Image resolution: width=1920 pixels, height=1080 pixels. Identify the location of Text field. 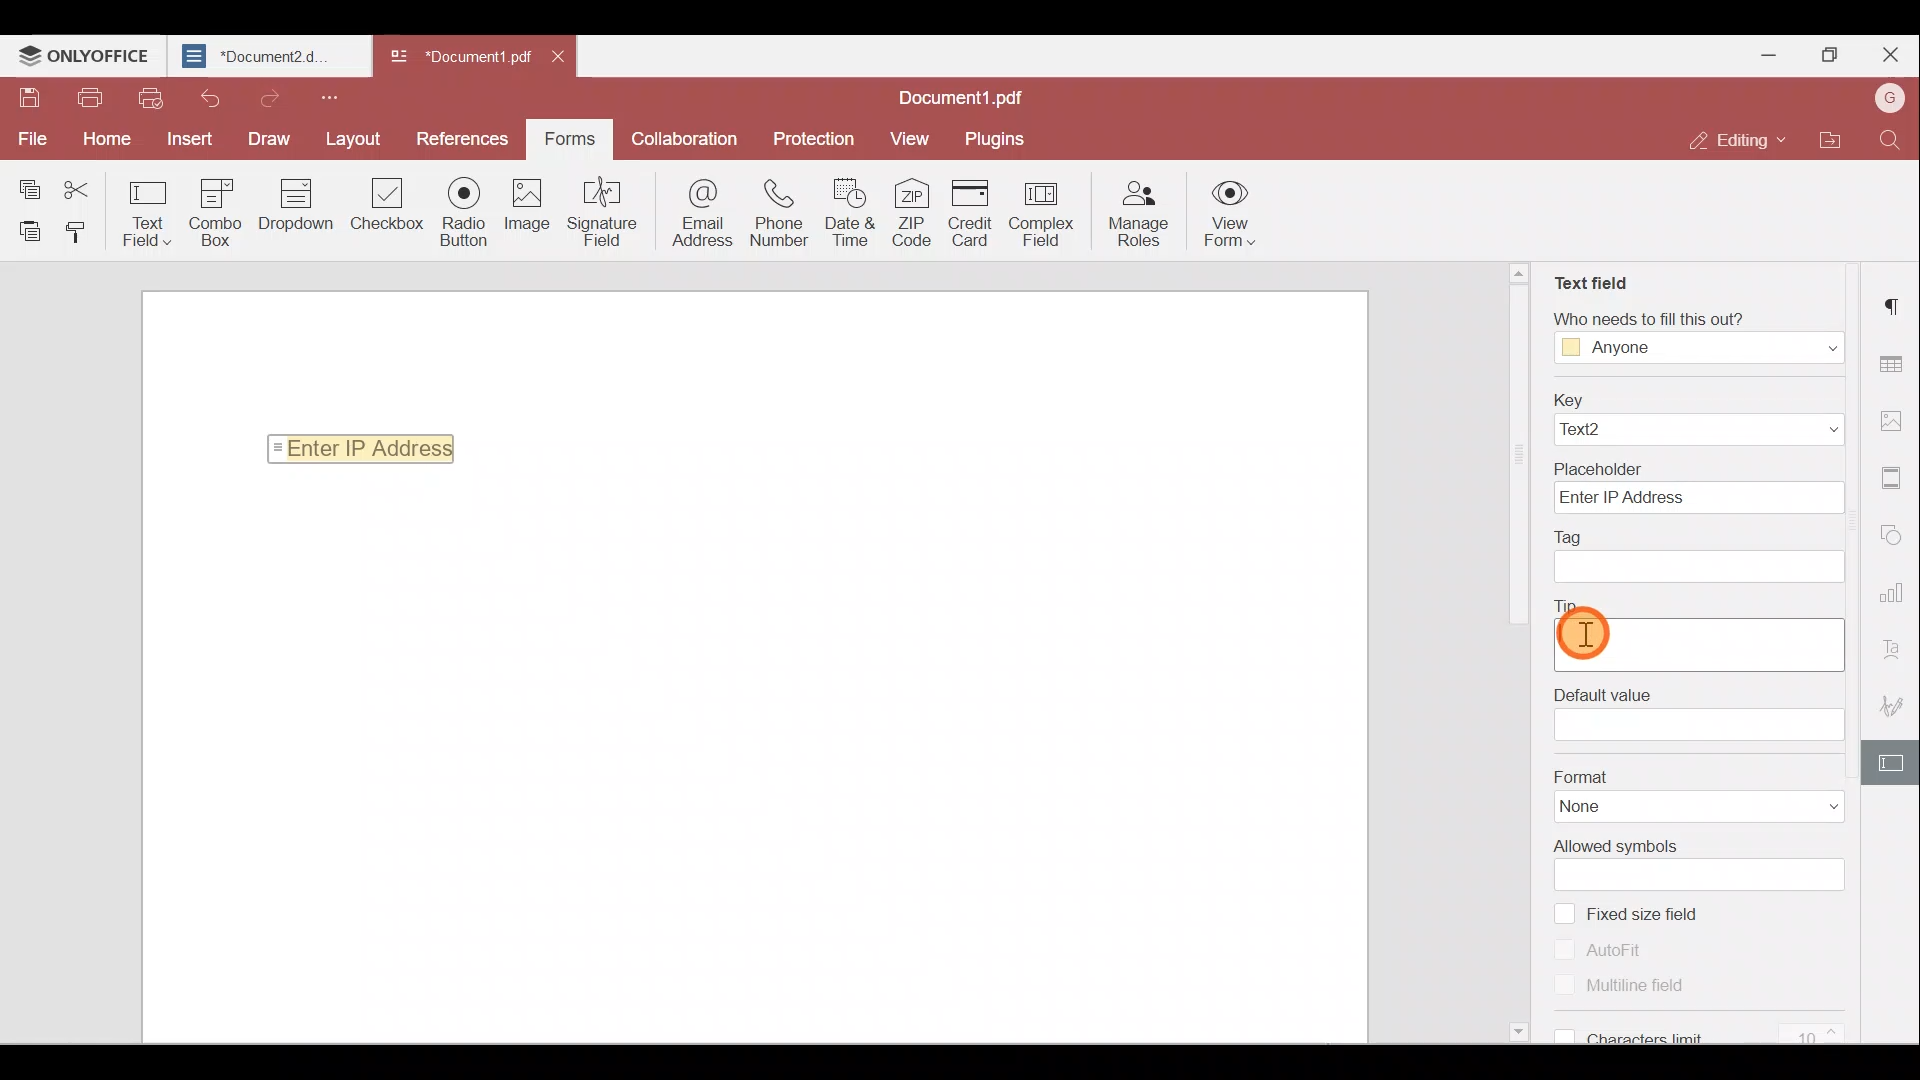
(1589, 275).